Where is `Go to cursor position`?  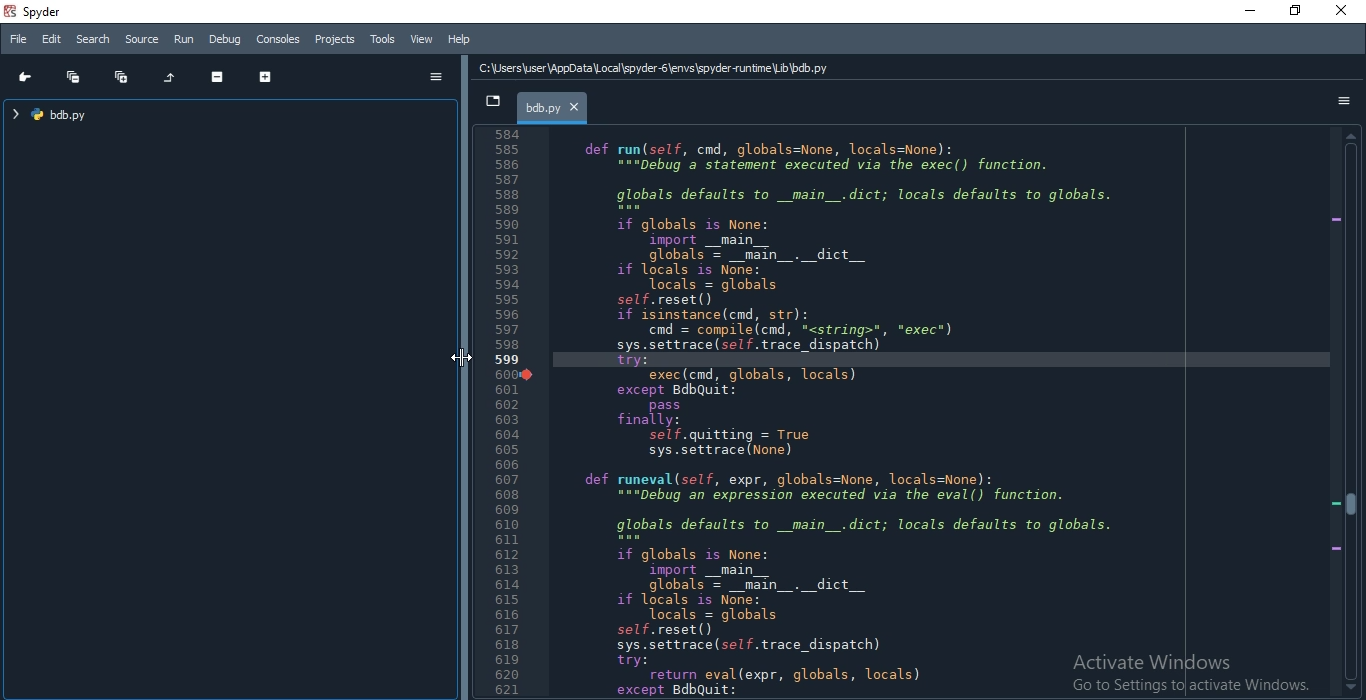
Go to cursor position is located at coordinates (26, 77).